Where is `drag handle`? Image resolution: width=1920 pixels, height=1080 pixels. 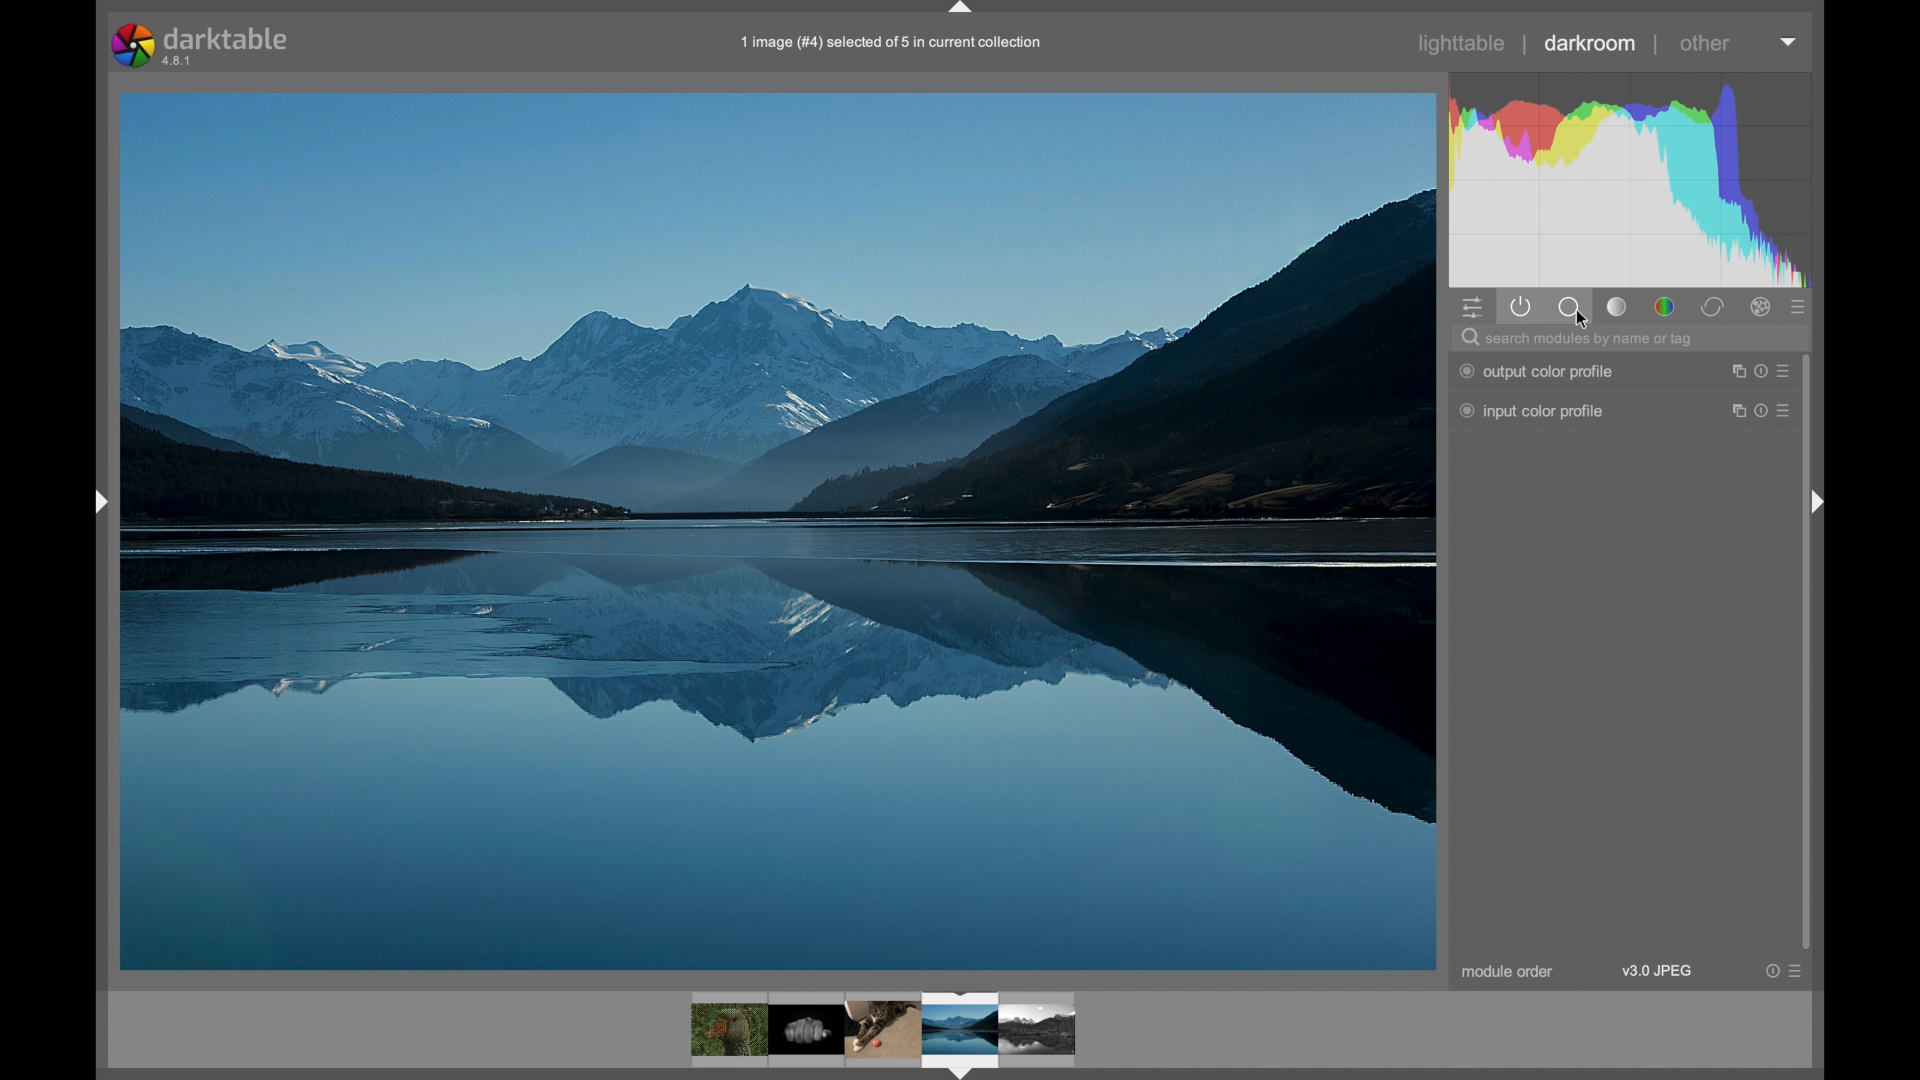
drag handle is located at coordinates (1817, 504).